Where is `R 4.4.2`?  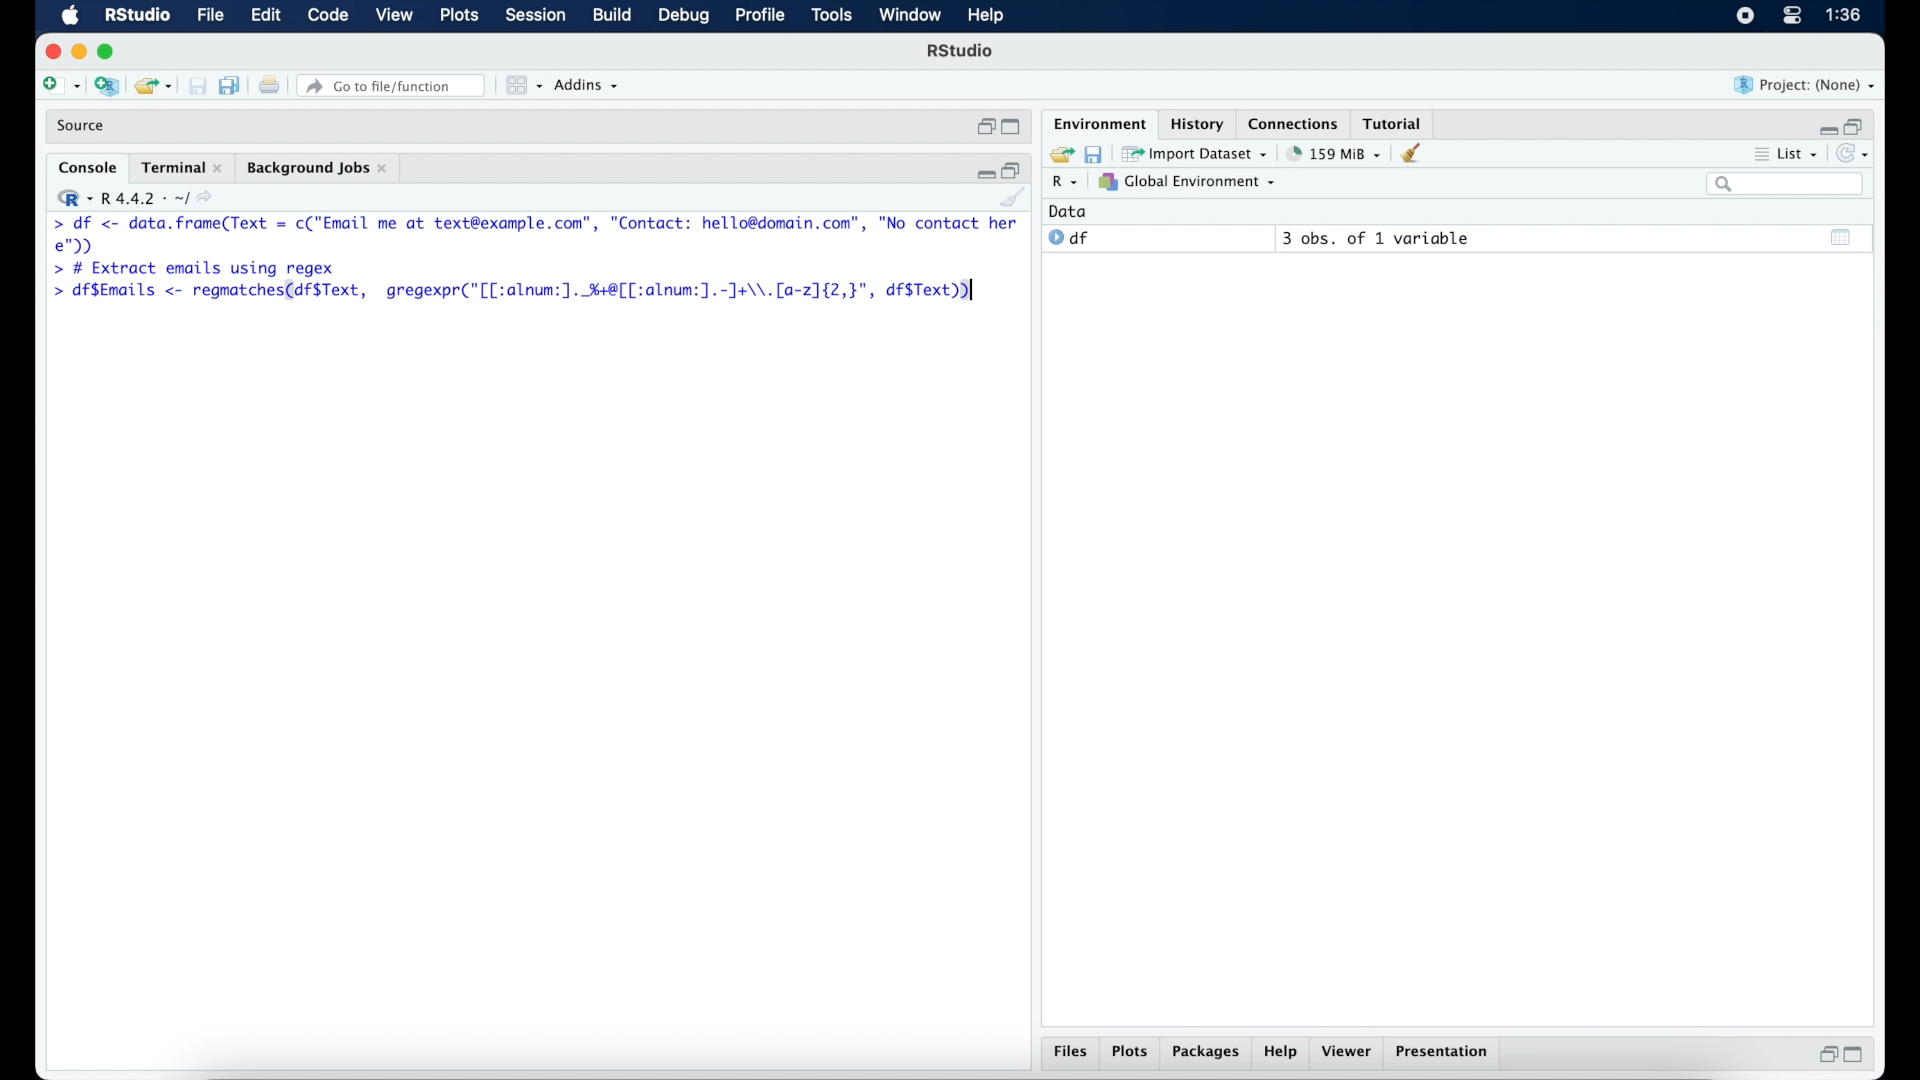 R 4.4.2 is located at coordinates (139, 198).